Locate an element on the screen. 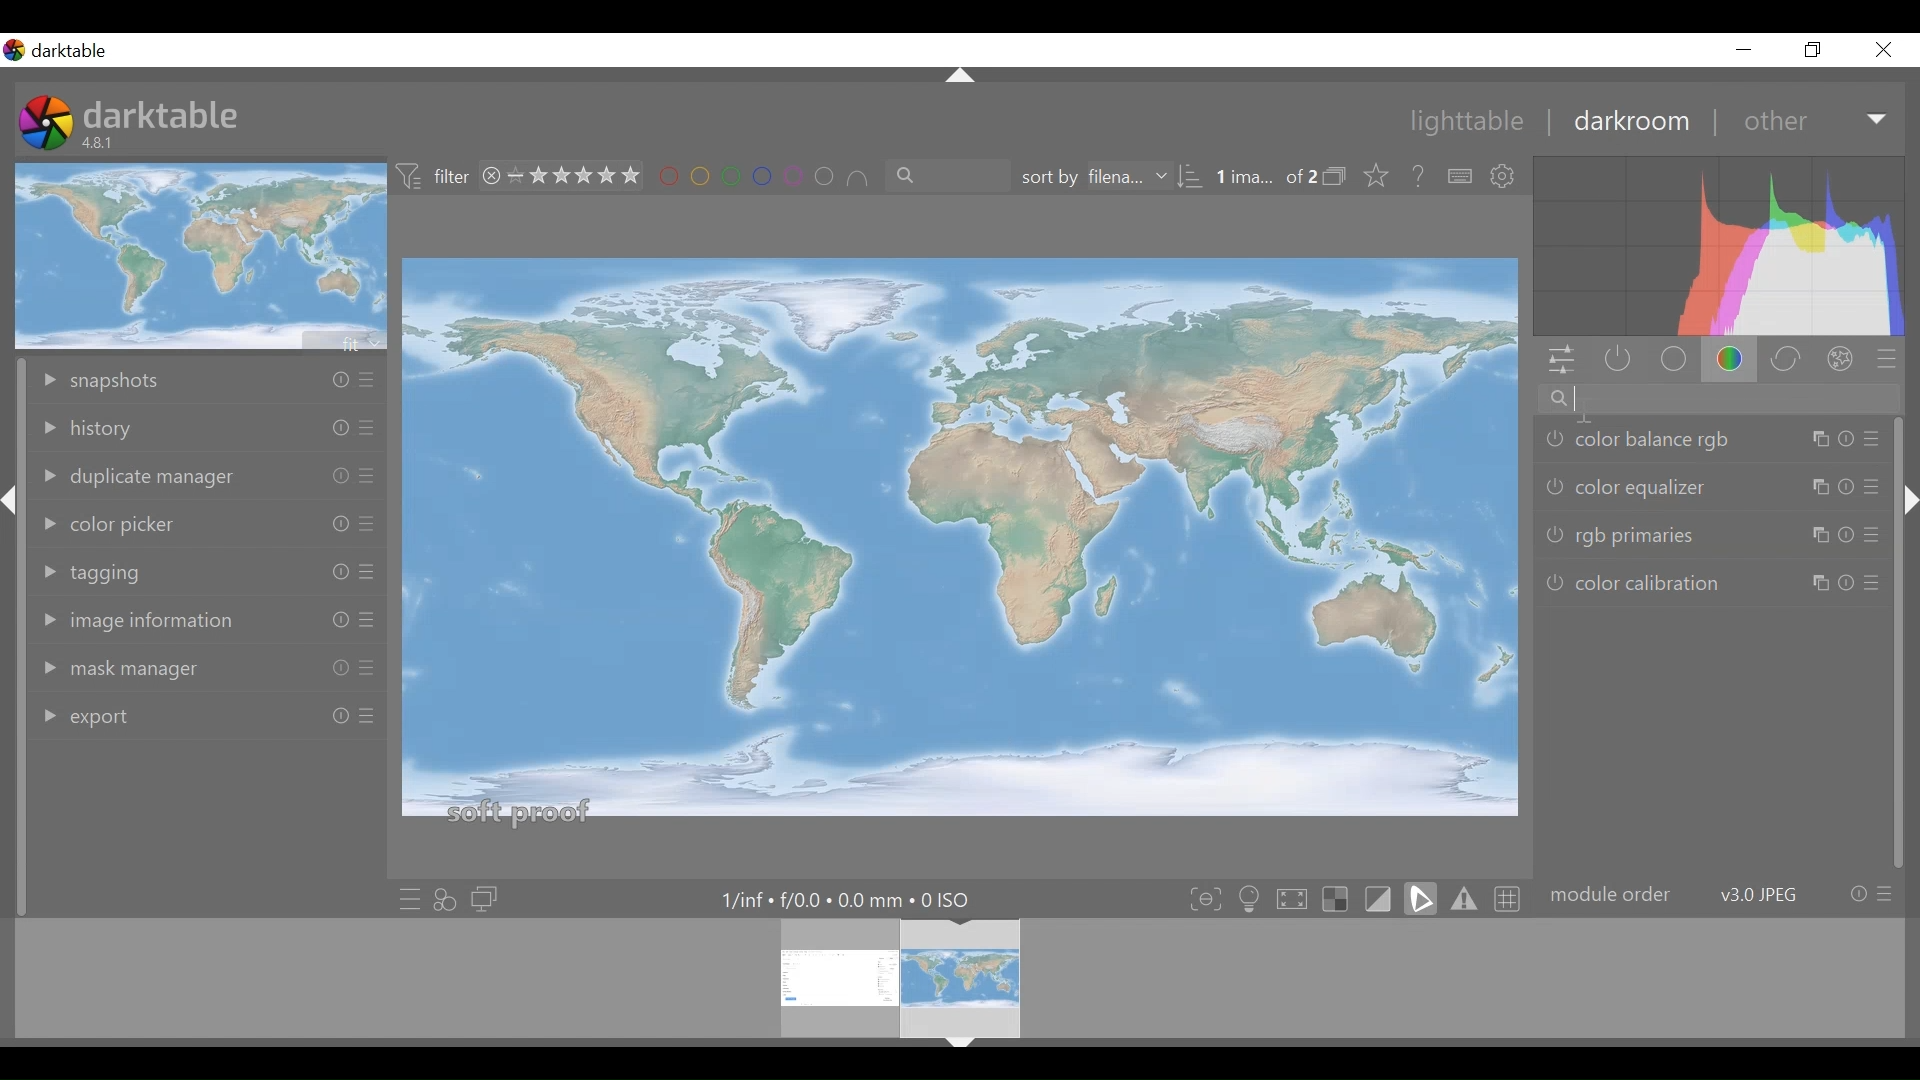 The height and width of the screenshot is (1080, 1920). Close is located at coordinates (1884, 49).